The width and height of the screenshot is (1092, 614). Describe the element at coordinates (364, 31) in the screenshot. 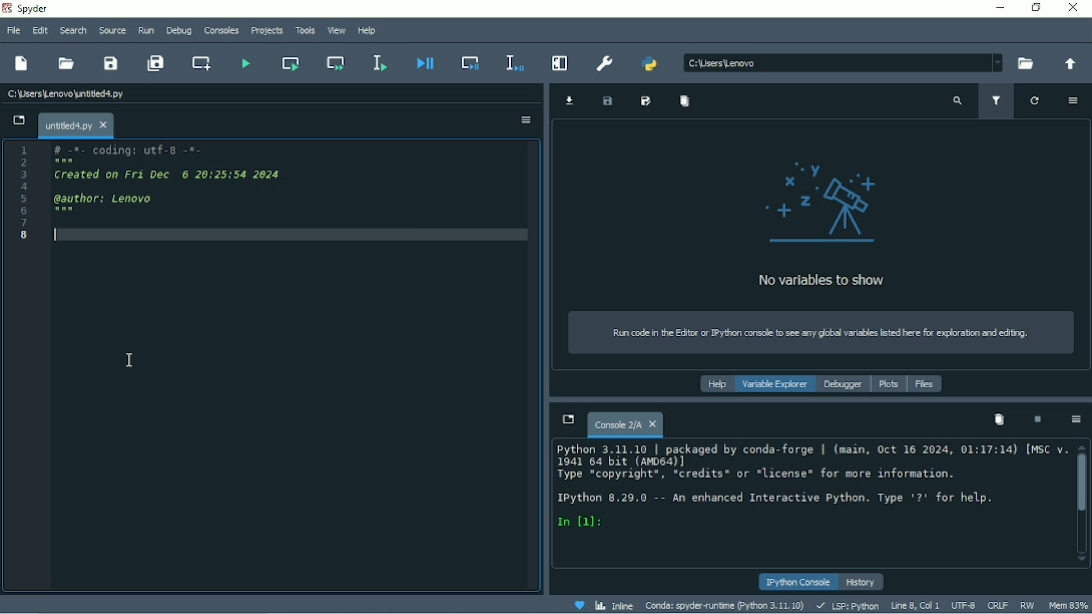

I see `Help` at that location.